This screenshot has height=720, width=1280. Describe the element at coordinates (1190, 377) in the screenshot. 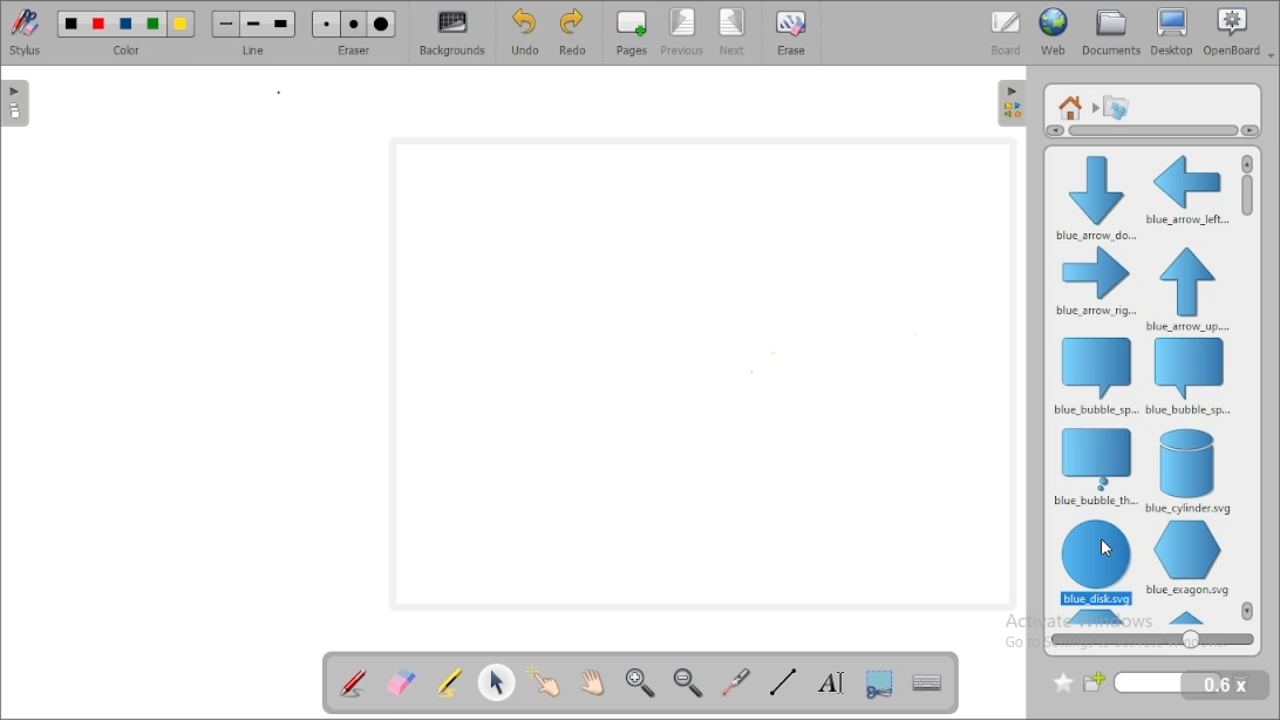

I see `blue bubble speak left` at that location.